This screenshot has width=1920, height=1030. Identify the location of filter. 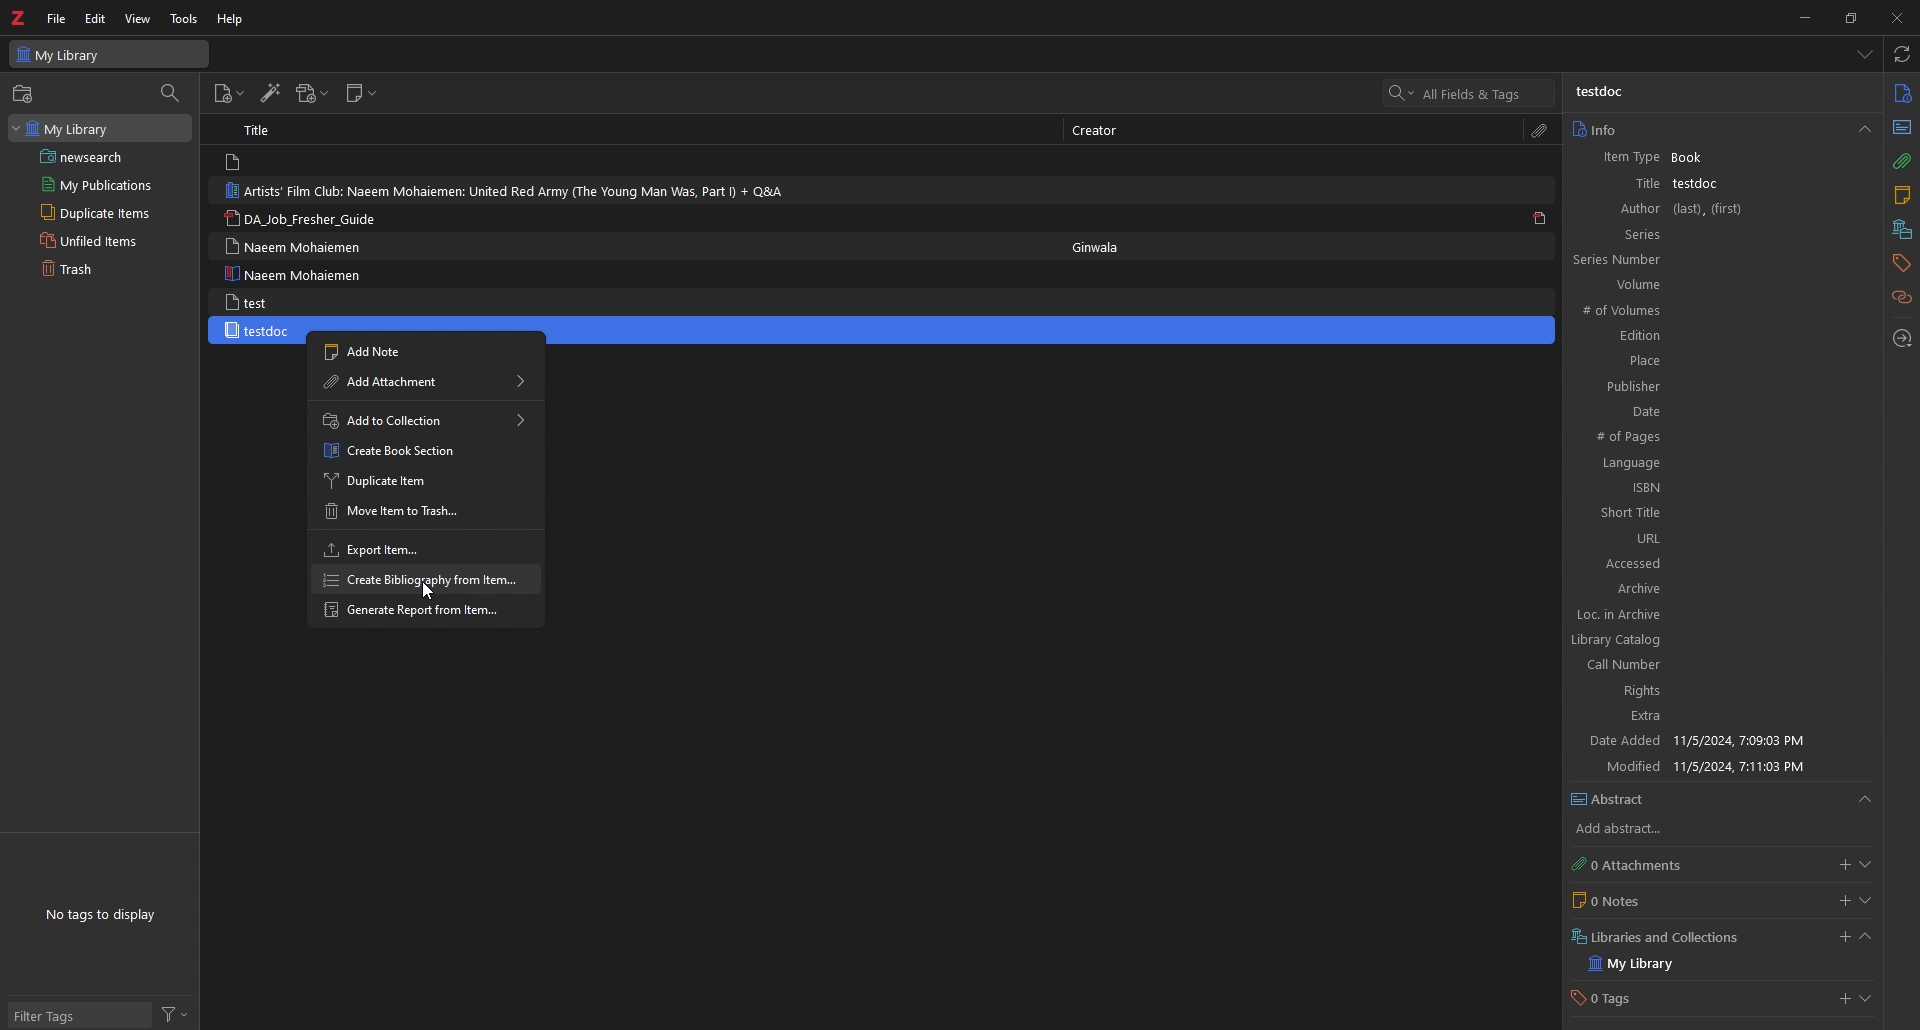
(175, 1015).